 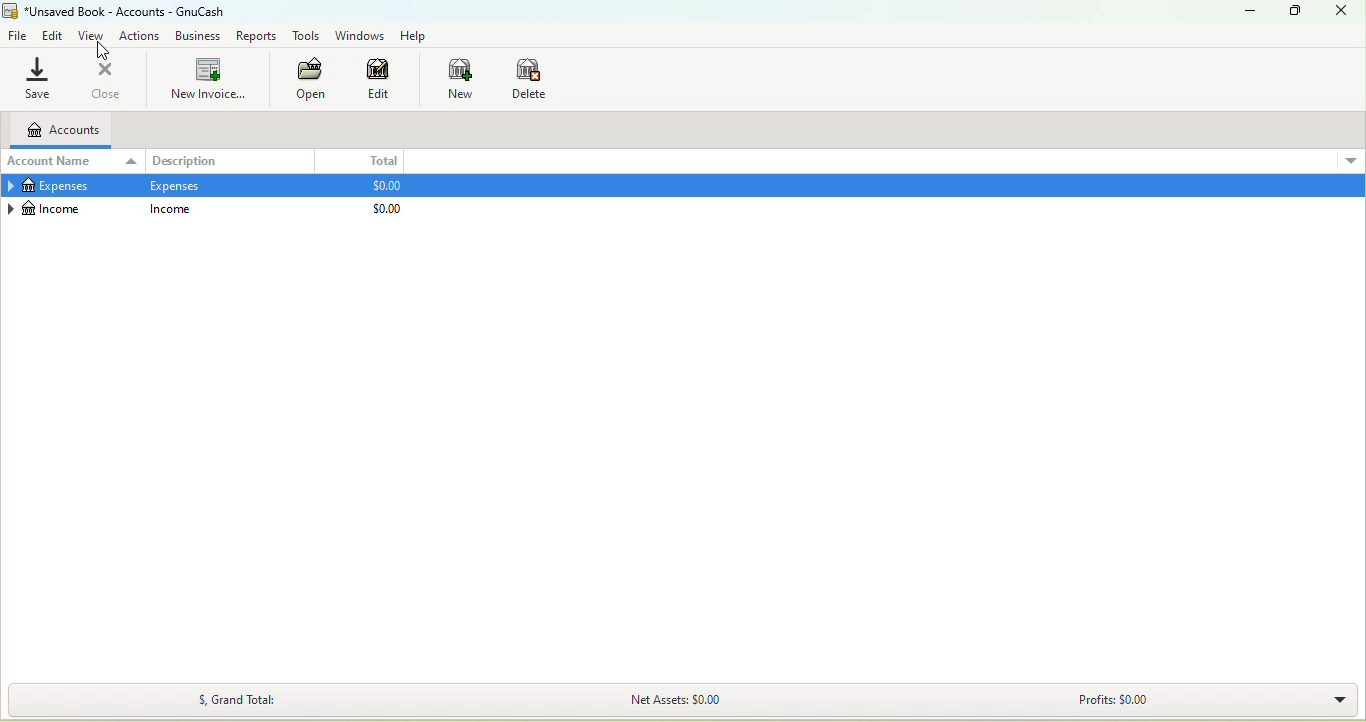 I want to click on Actions, so click(x=141, y=37).